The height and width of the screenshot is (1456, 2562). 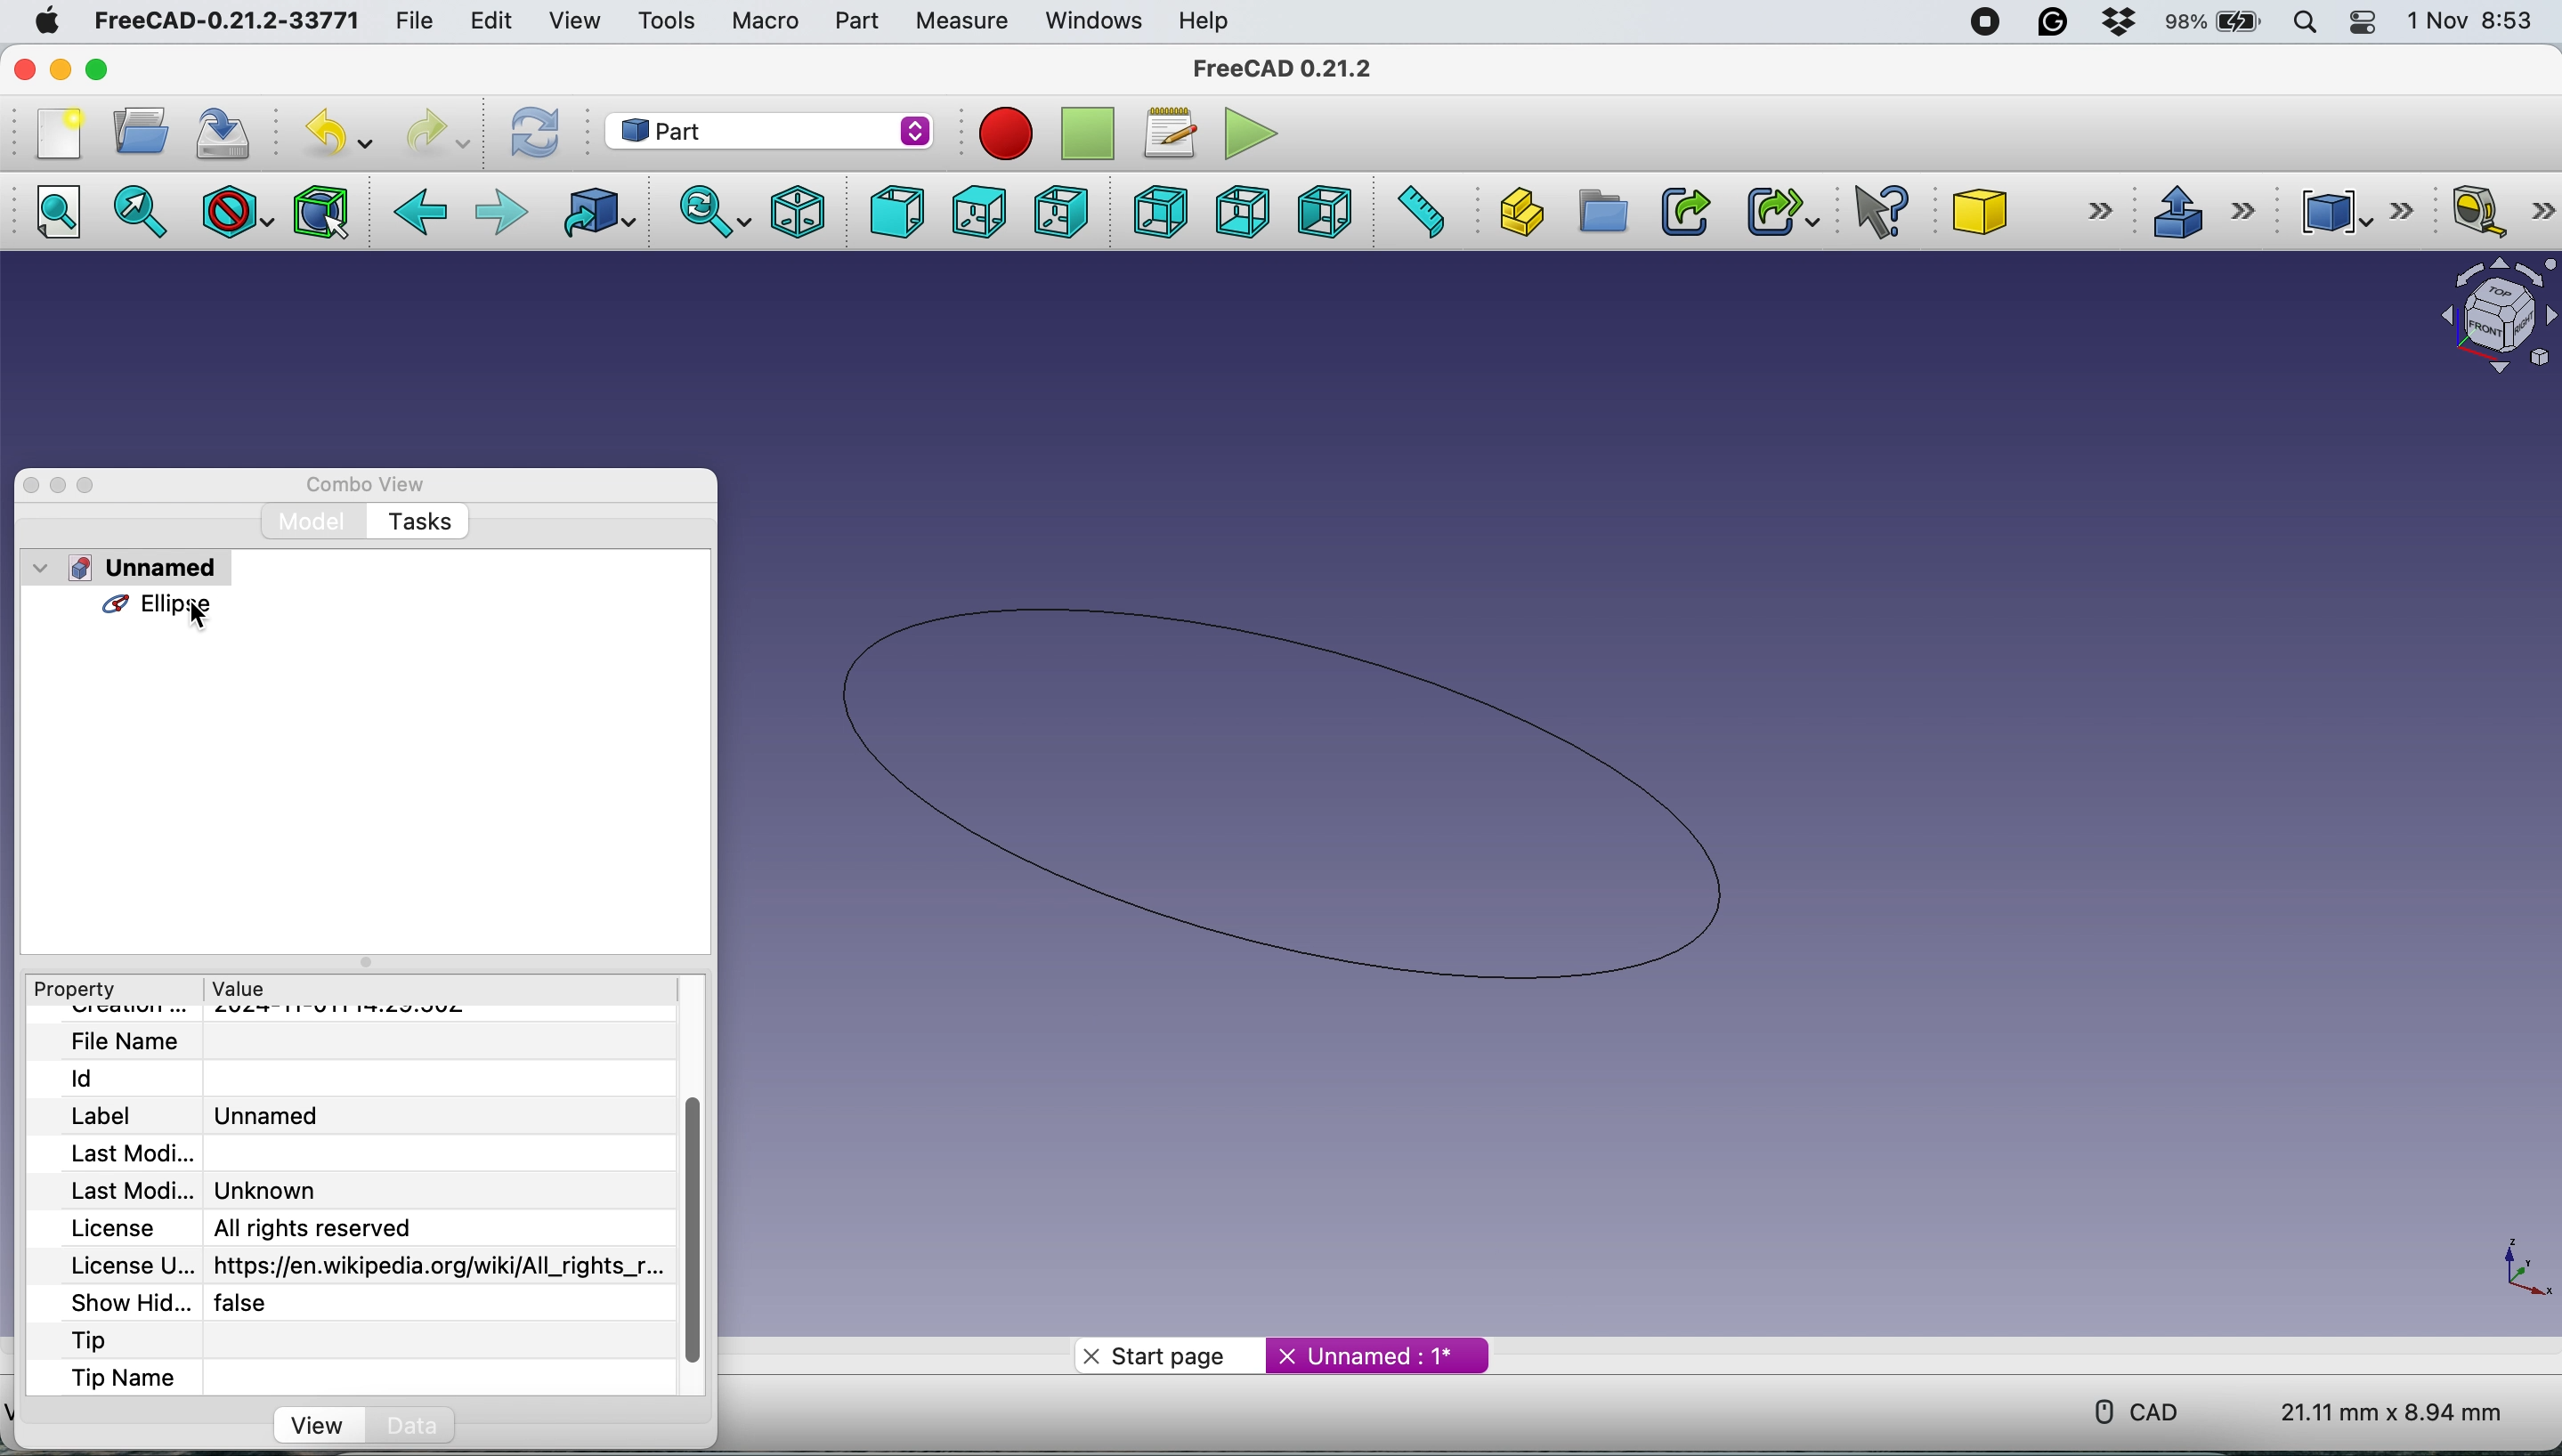 I want to click on go to linked object, so click(x=593, y=212).